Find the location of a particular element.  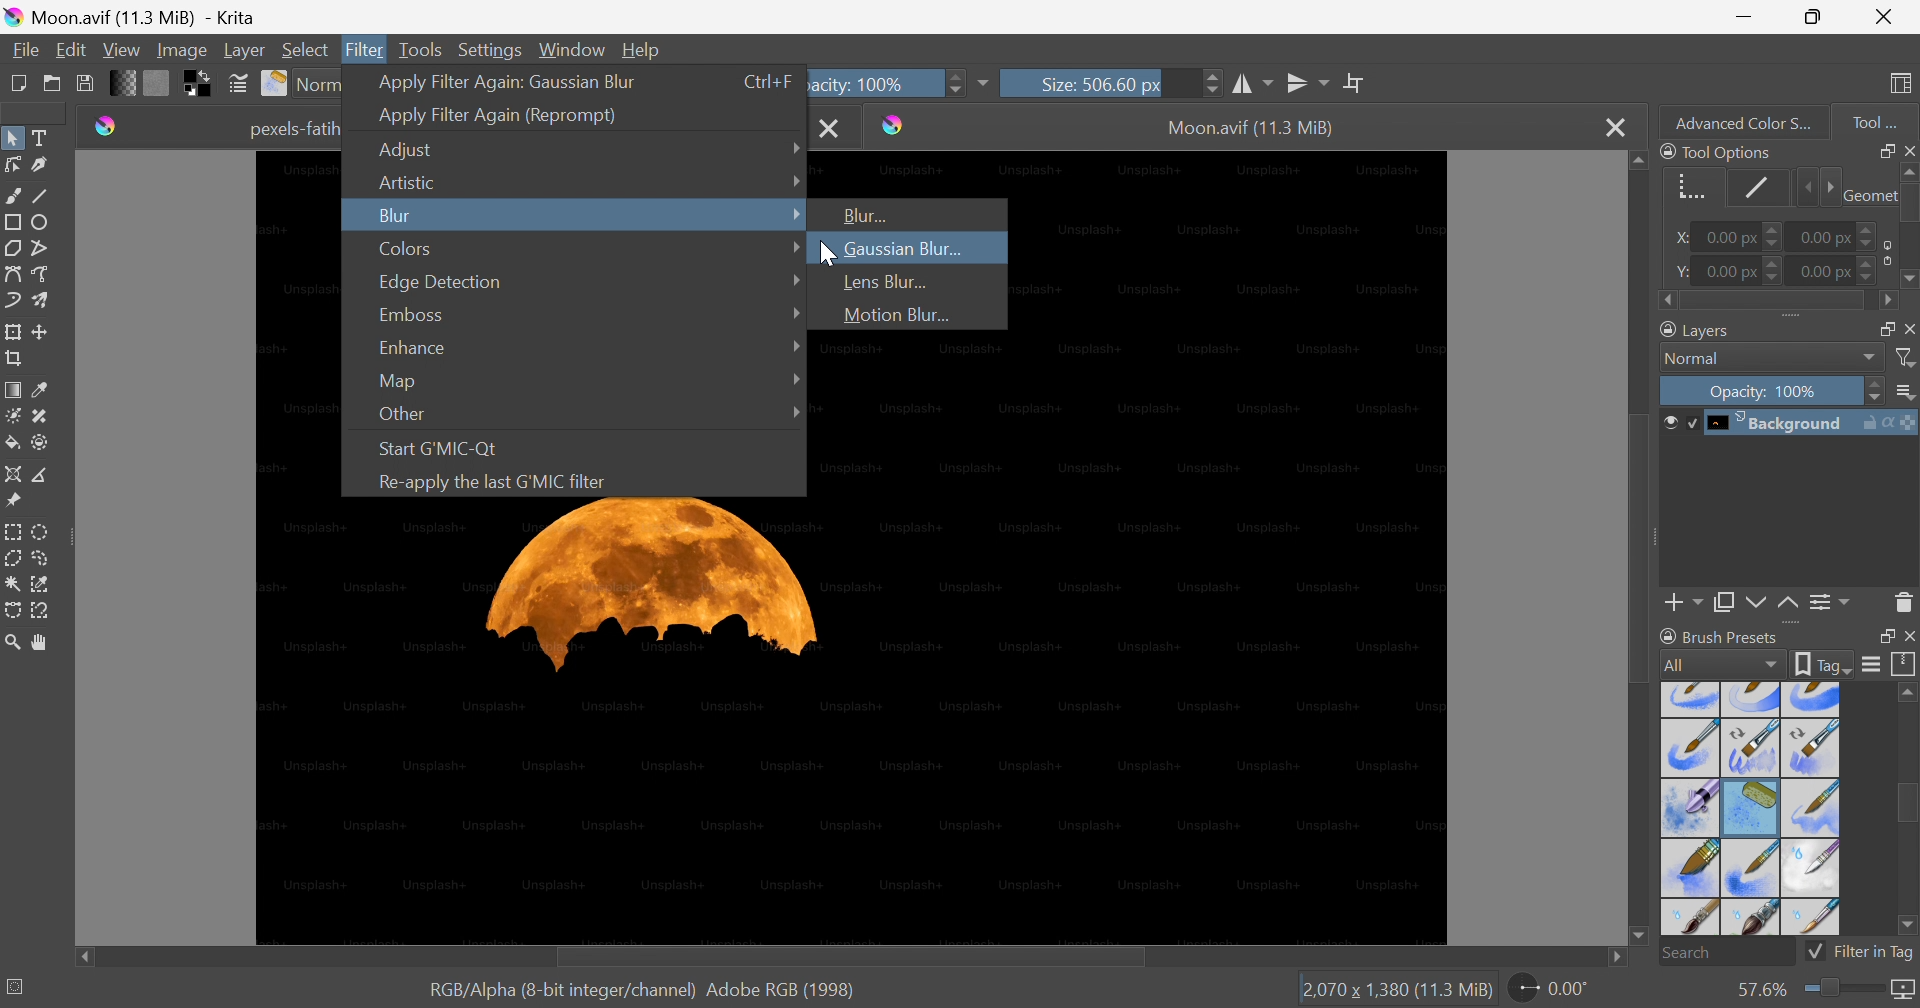

Freehand selection tool is located at coordinates (45, 557).